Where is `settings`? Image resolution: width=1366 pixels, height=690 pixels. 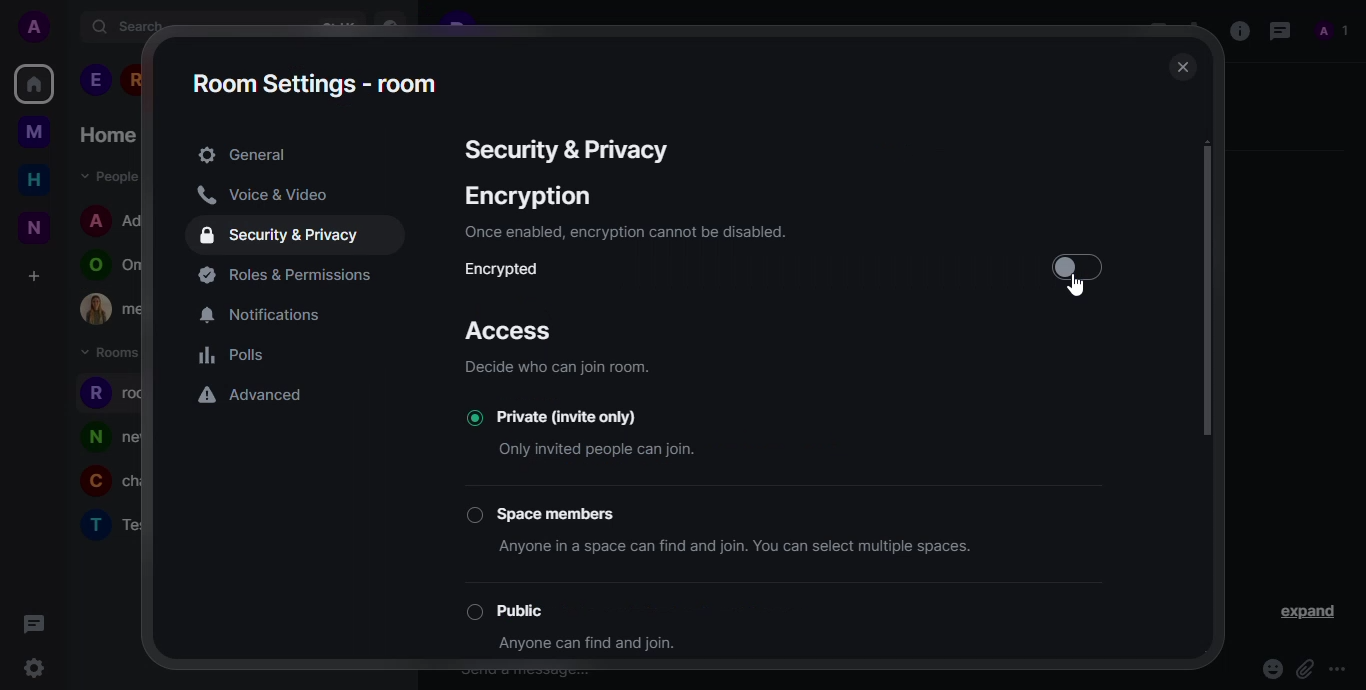 settings is located at coordinates (33, 670).